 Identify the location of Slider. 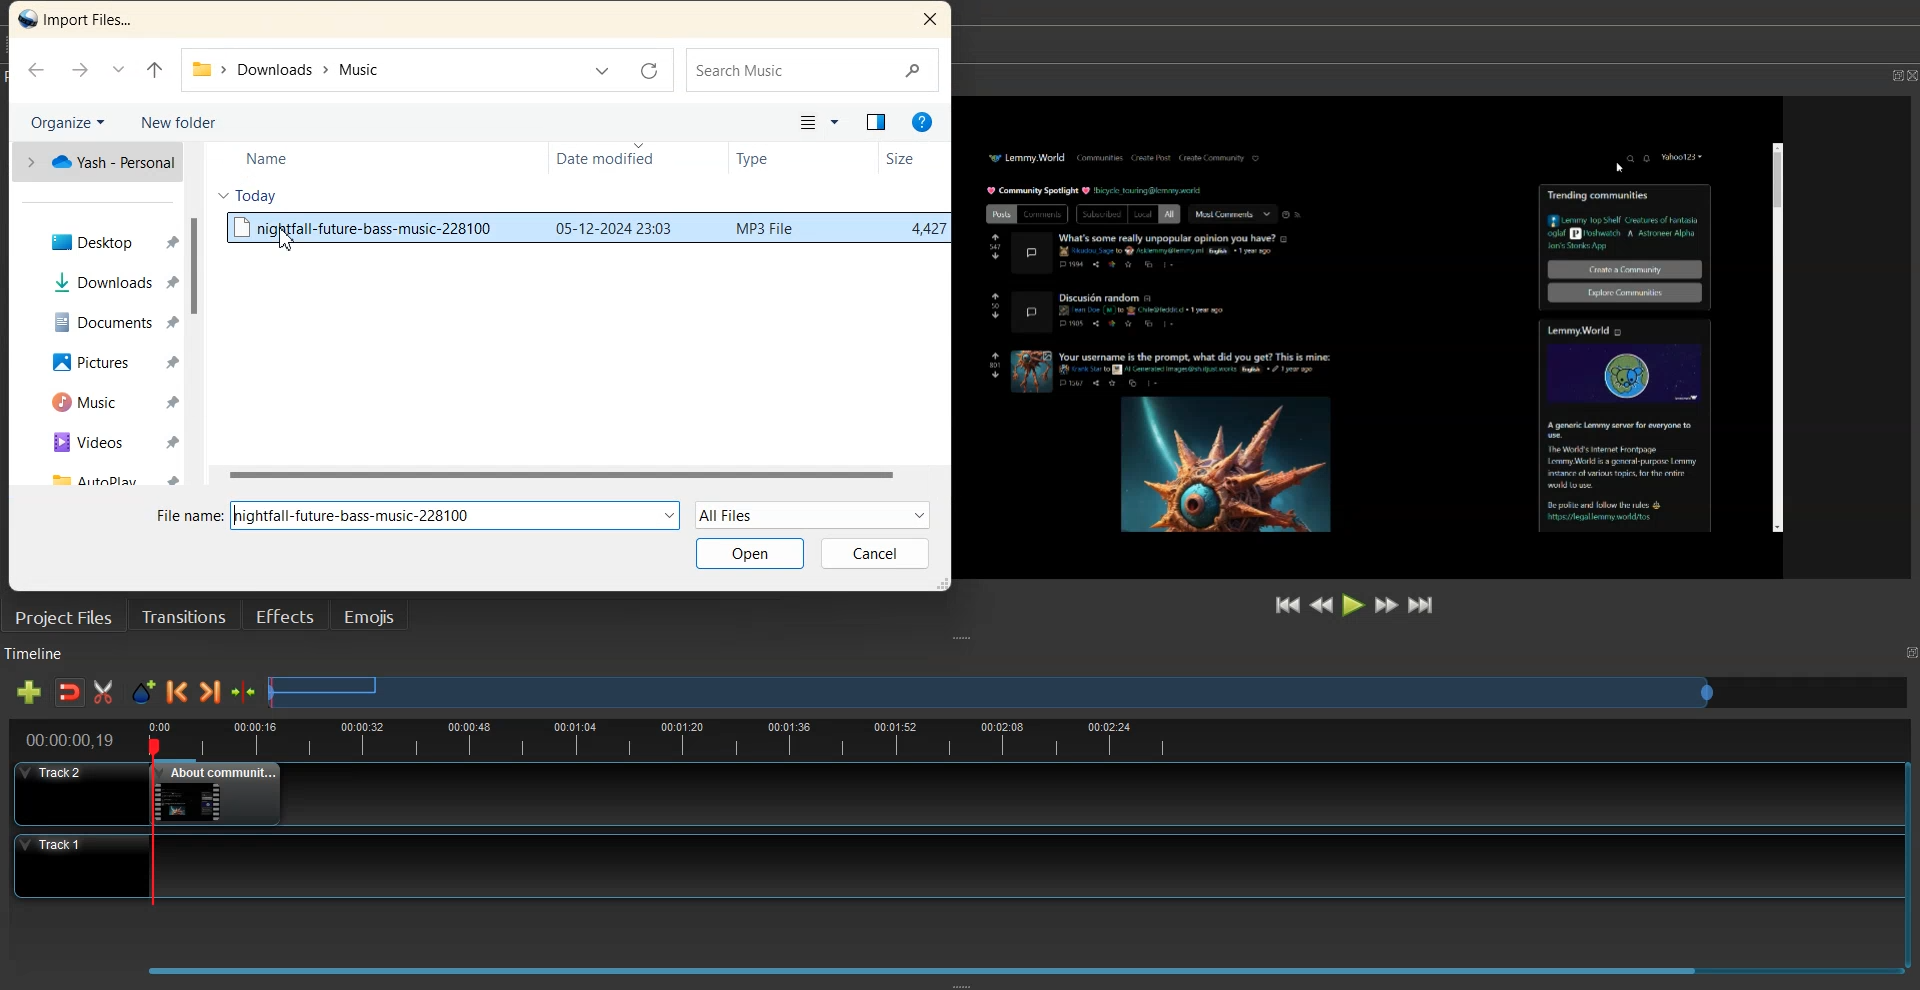
(956, 964).